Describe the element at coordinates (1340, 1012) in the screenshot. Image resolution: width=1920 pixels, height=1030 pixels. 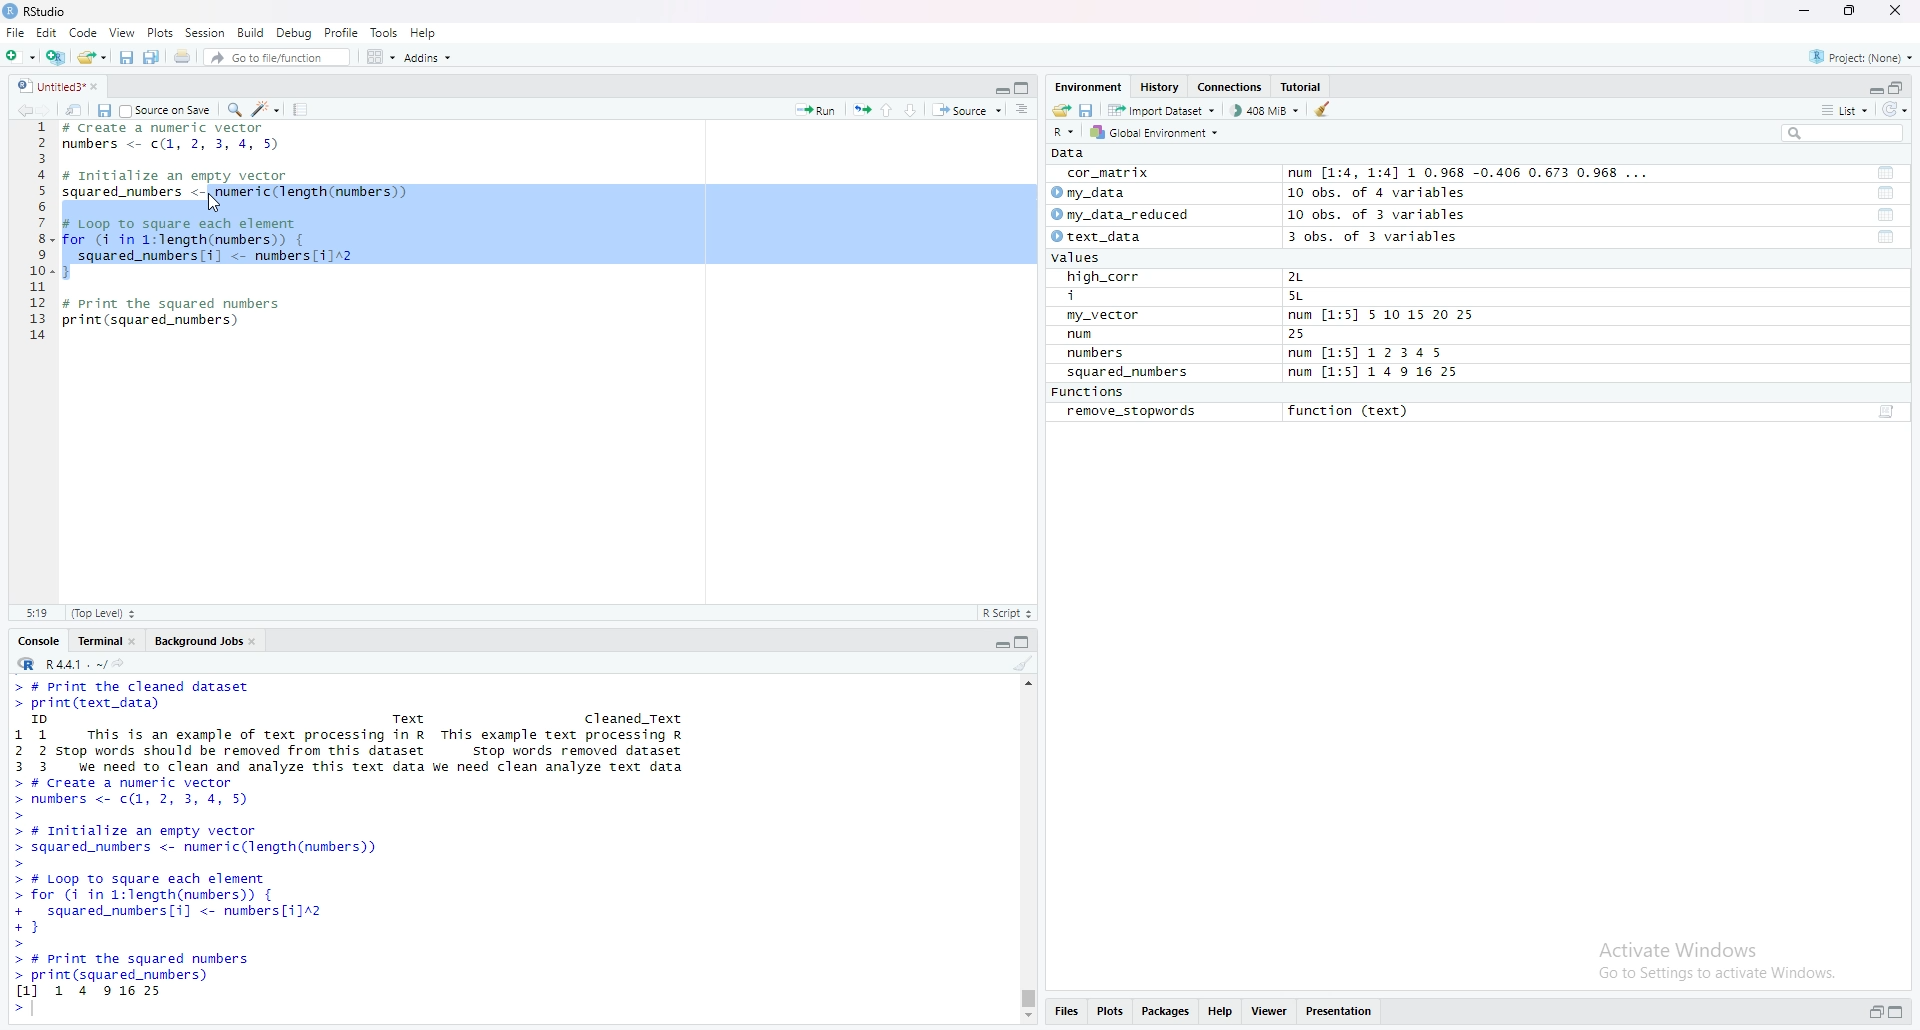
I see `Presentation` at that location.